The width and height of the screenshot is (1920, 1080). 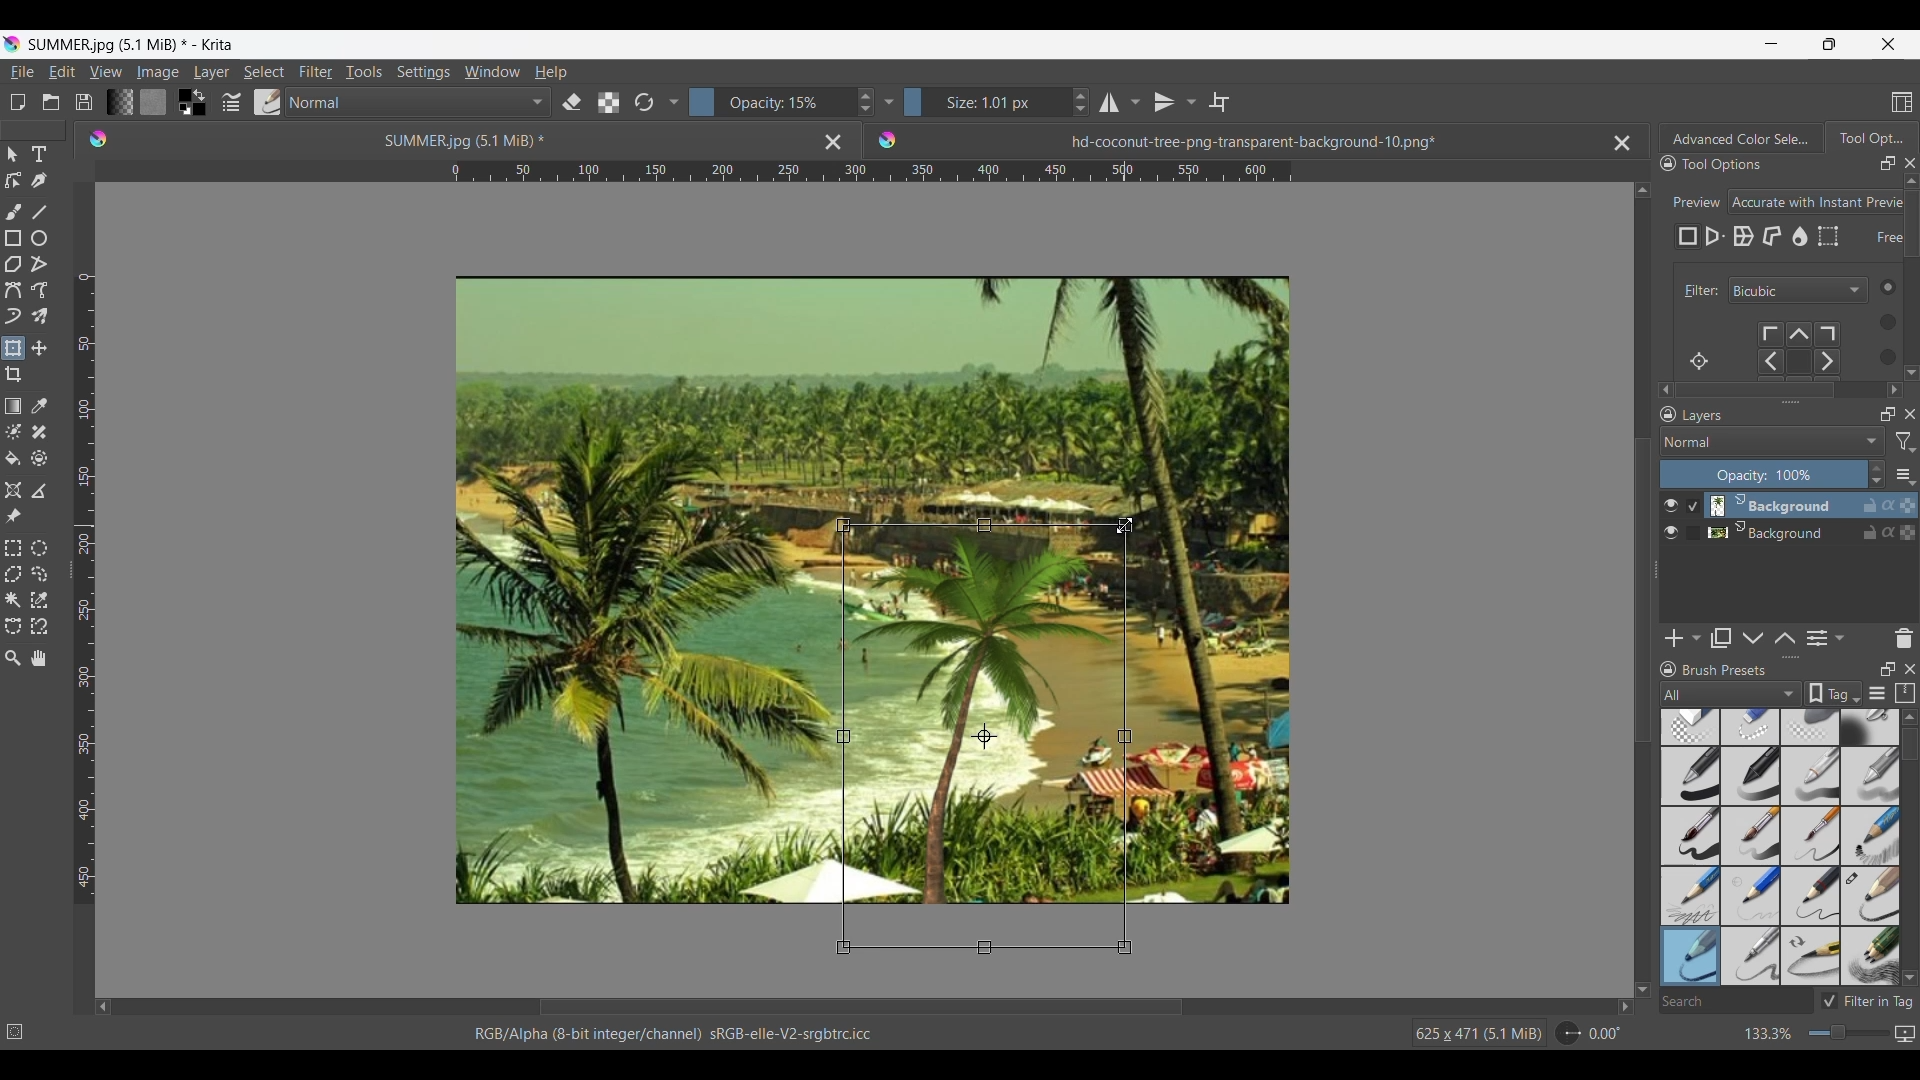 I want to click on Colorize mask tool, so click(x=14, y=431).